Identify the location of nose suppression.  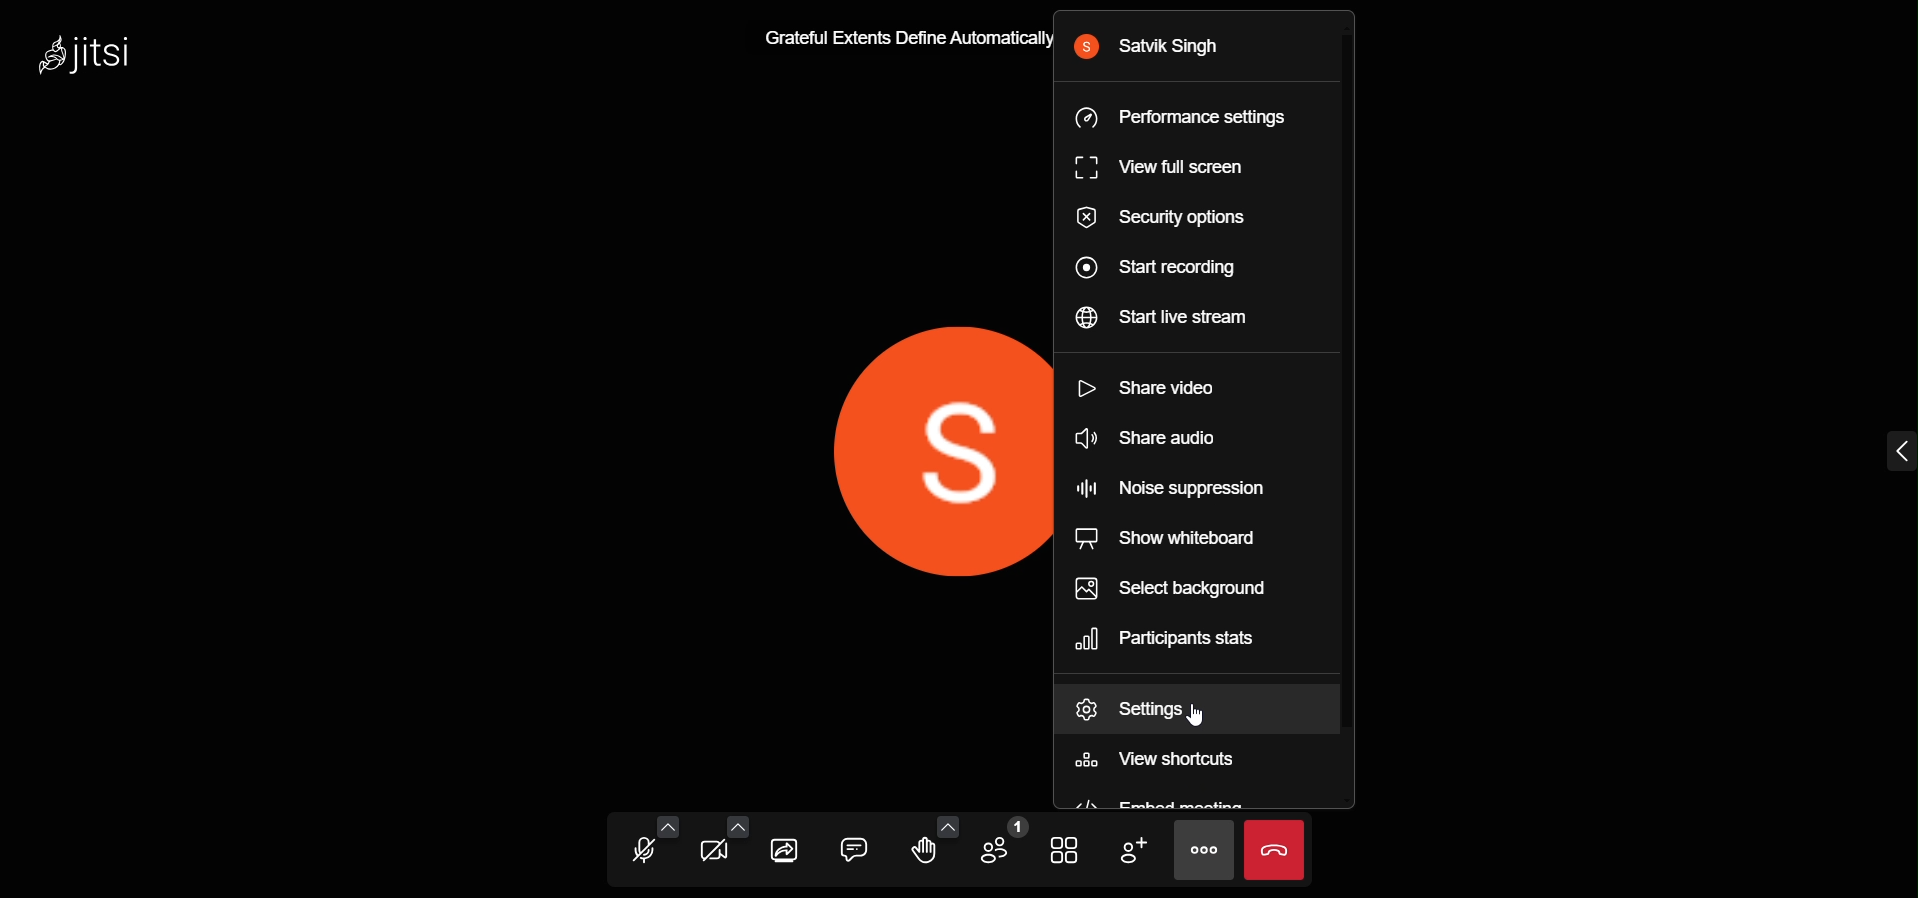
(1172, 487).